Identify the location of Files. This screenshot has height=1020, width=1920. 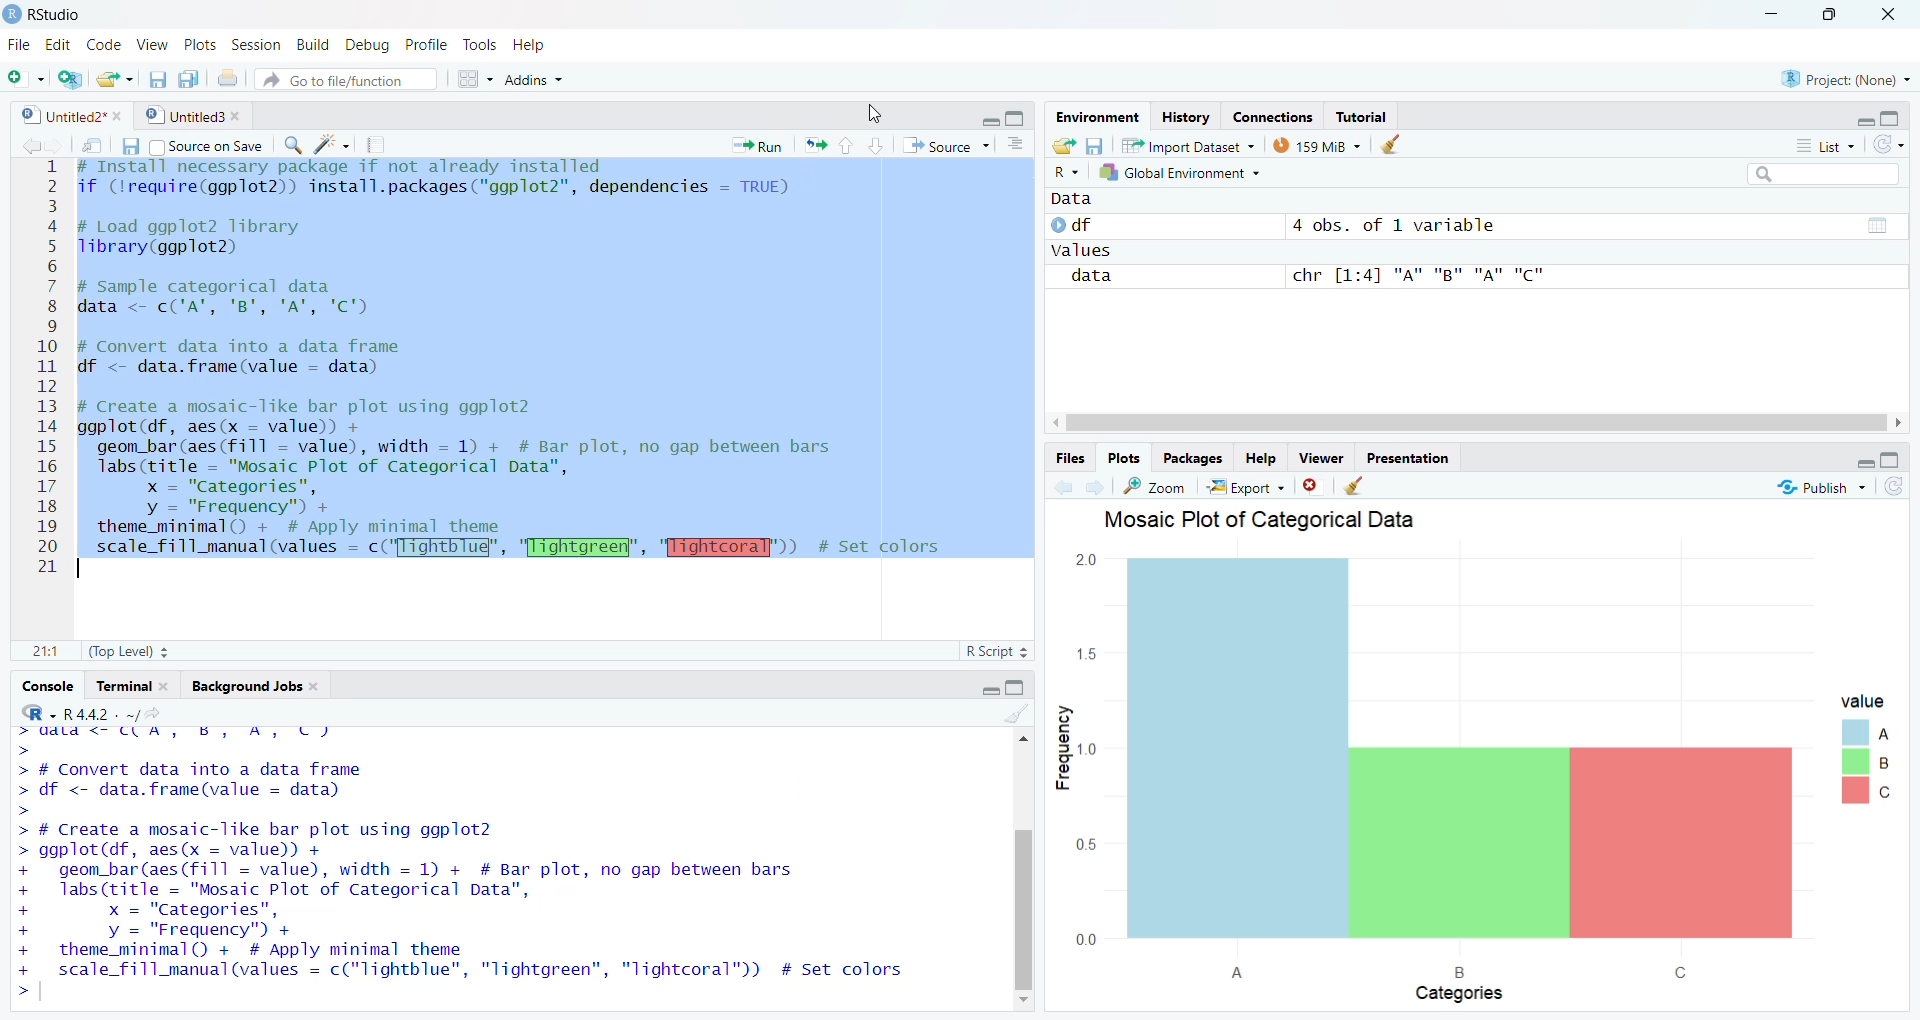
(1070, 460).